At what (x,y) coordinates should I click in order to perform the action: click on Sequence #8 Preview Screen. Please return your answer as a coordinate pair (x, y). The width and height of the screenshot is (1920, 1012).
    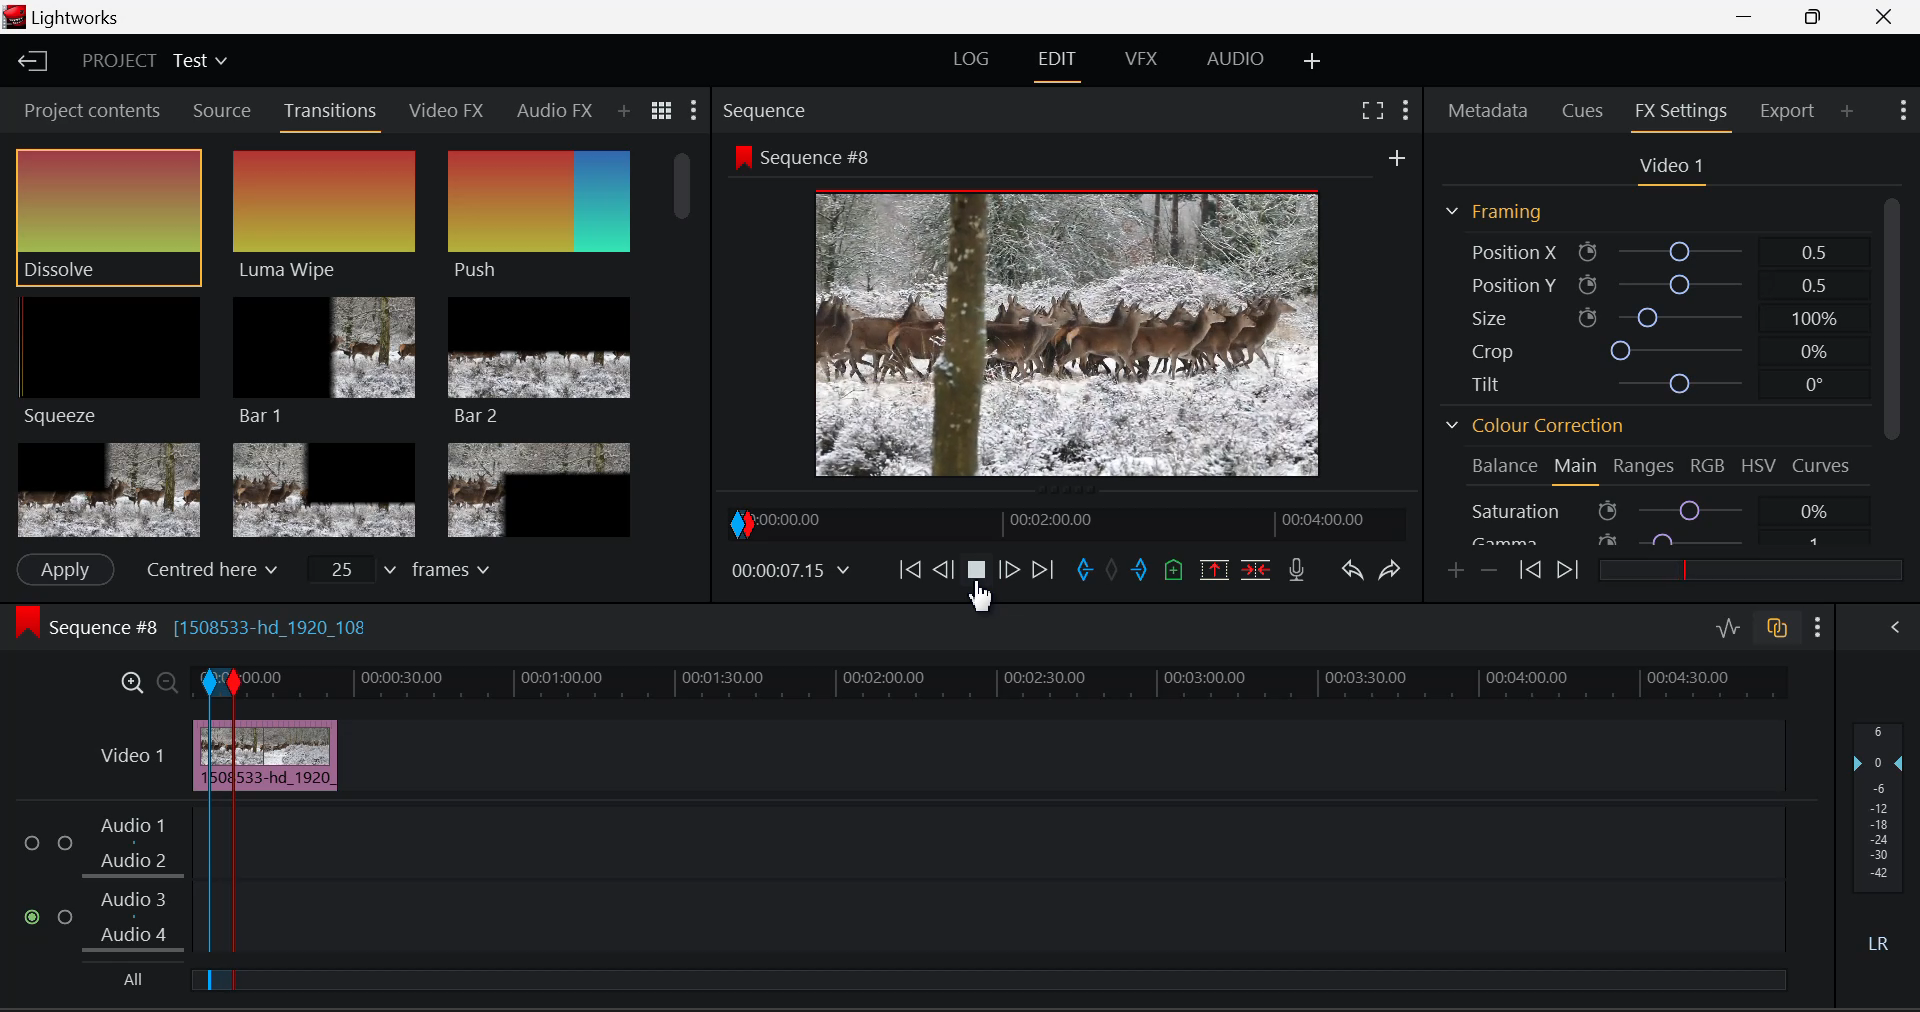
    Looking at the image, I should click on (1068, 312).